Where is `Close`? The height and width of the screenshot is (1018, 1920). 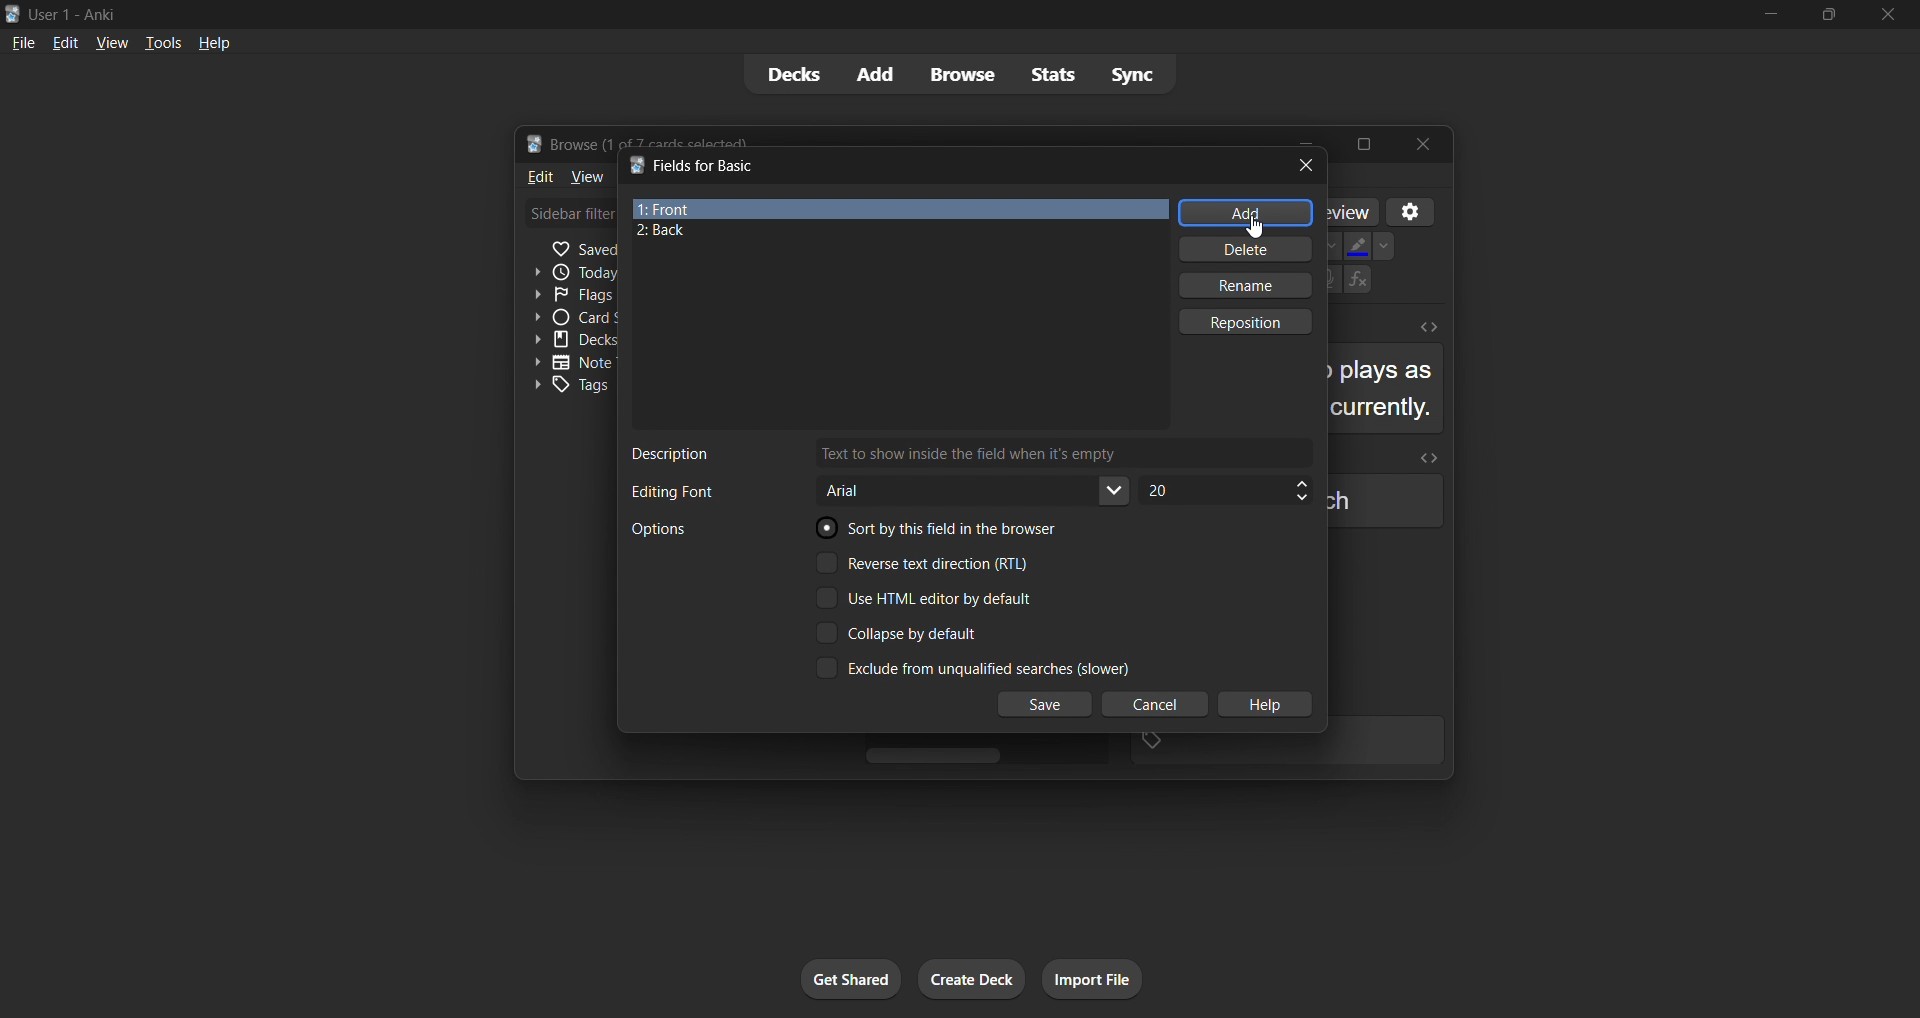
Close is located at coordinates (1430, 141).